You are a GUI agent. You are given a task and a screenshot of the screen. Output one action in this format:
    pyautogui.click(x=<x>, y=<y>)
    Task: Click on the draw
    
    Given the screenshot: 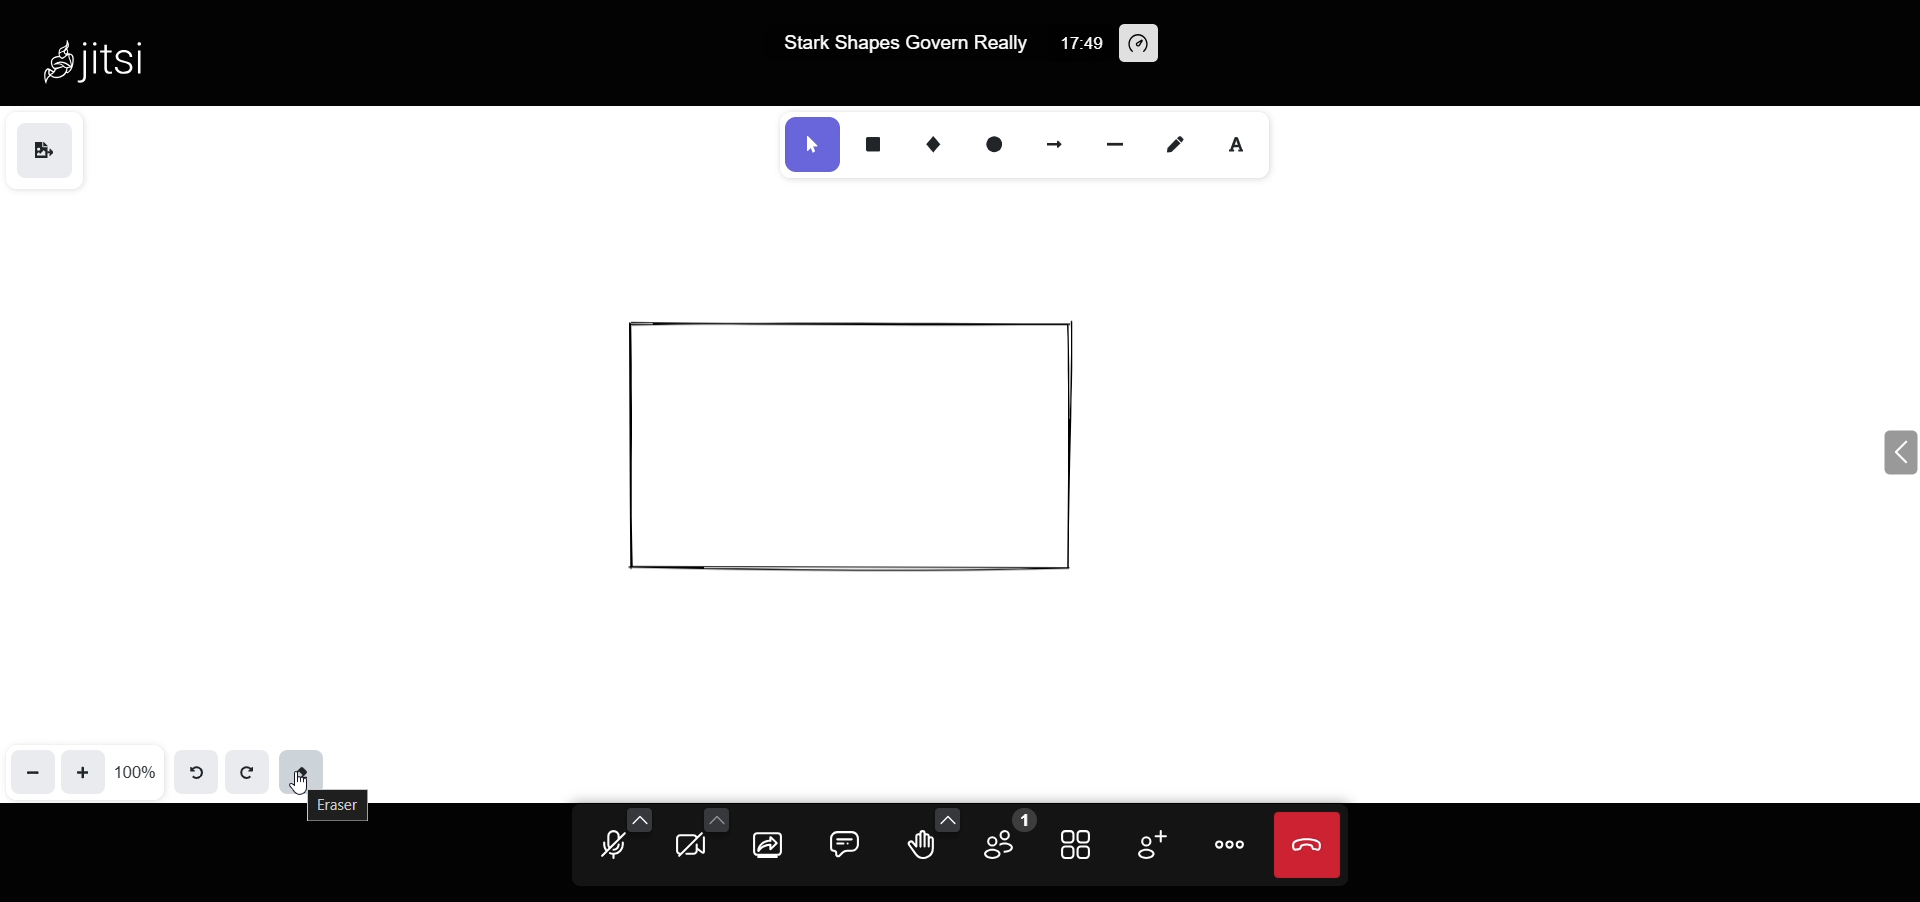 What is the action you would take?
    pyautogui.click(x=1177, y=144)
    